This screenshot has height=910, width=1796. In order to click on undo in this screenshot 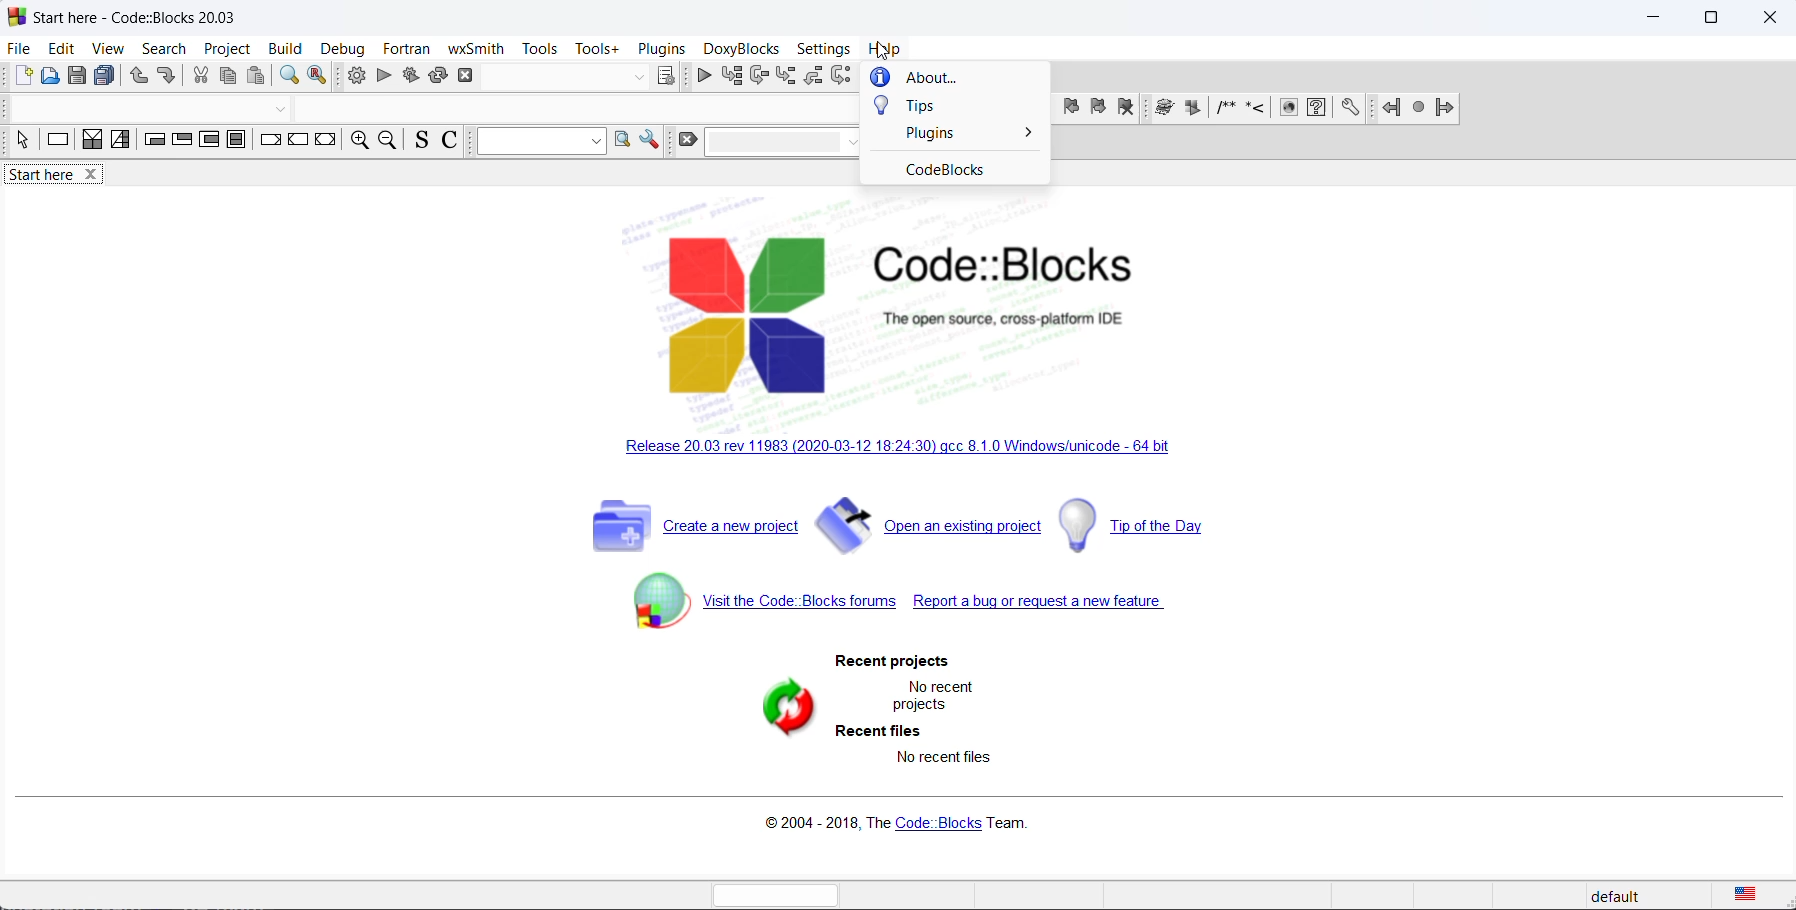, I will do `click(140, 75)`.